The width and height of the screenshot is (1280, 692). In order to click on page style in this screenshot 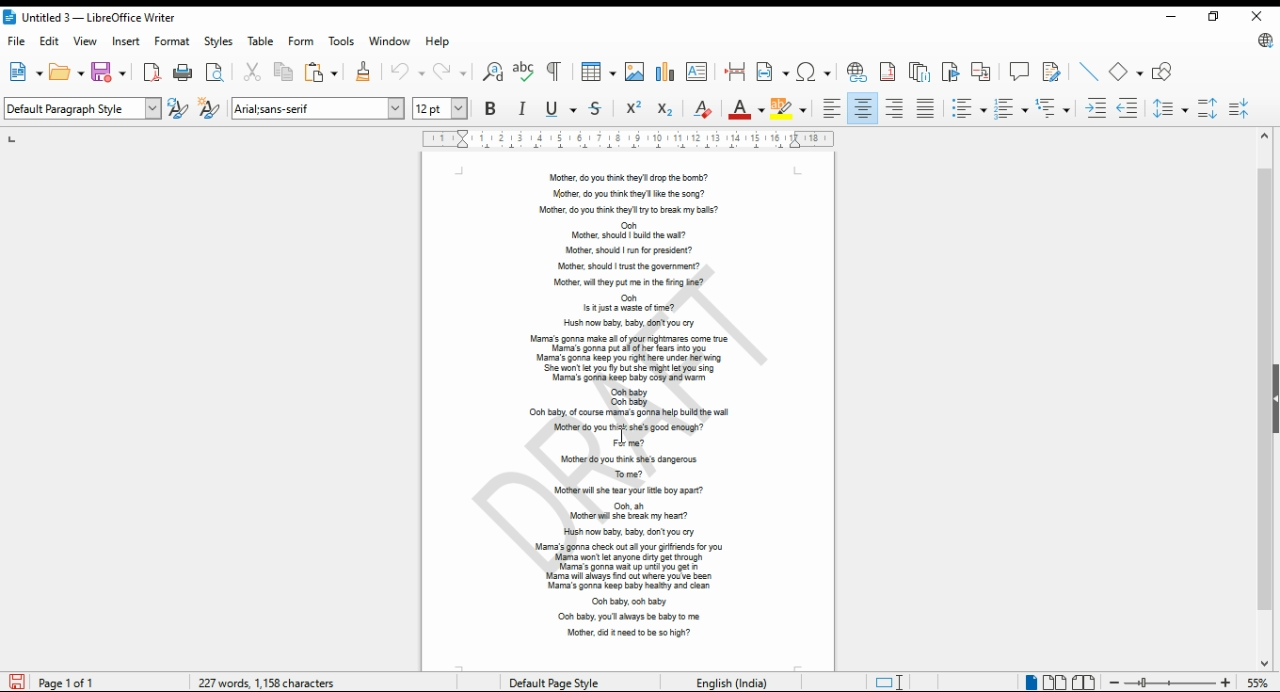, I will do `click(549, 680)`.